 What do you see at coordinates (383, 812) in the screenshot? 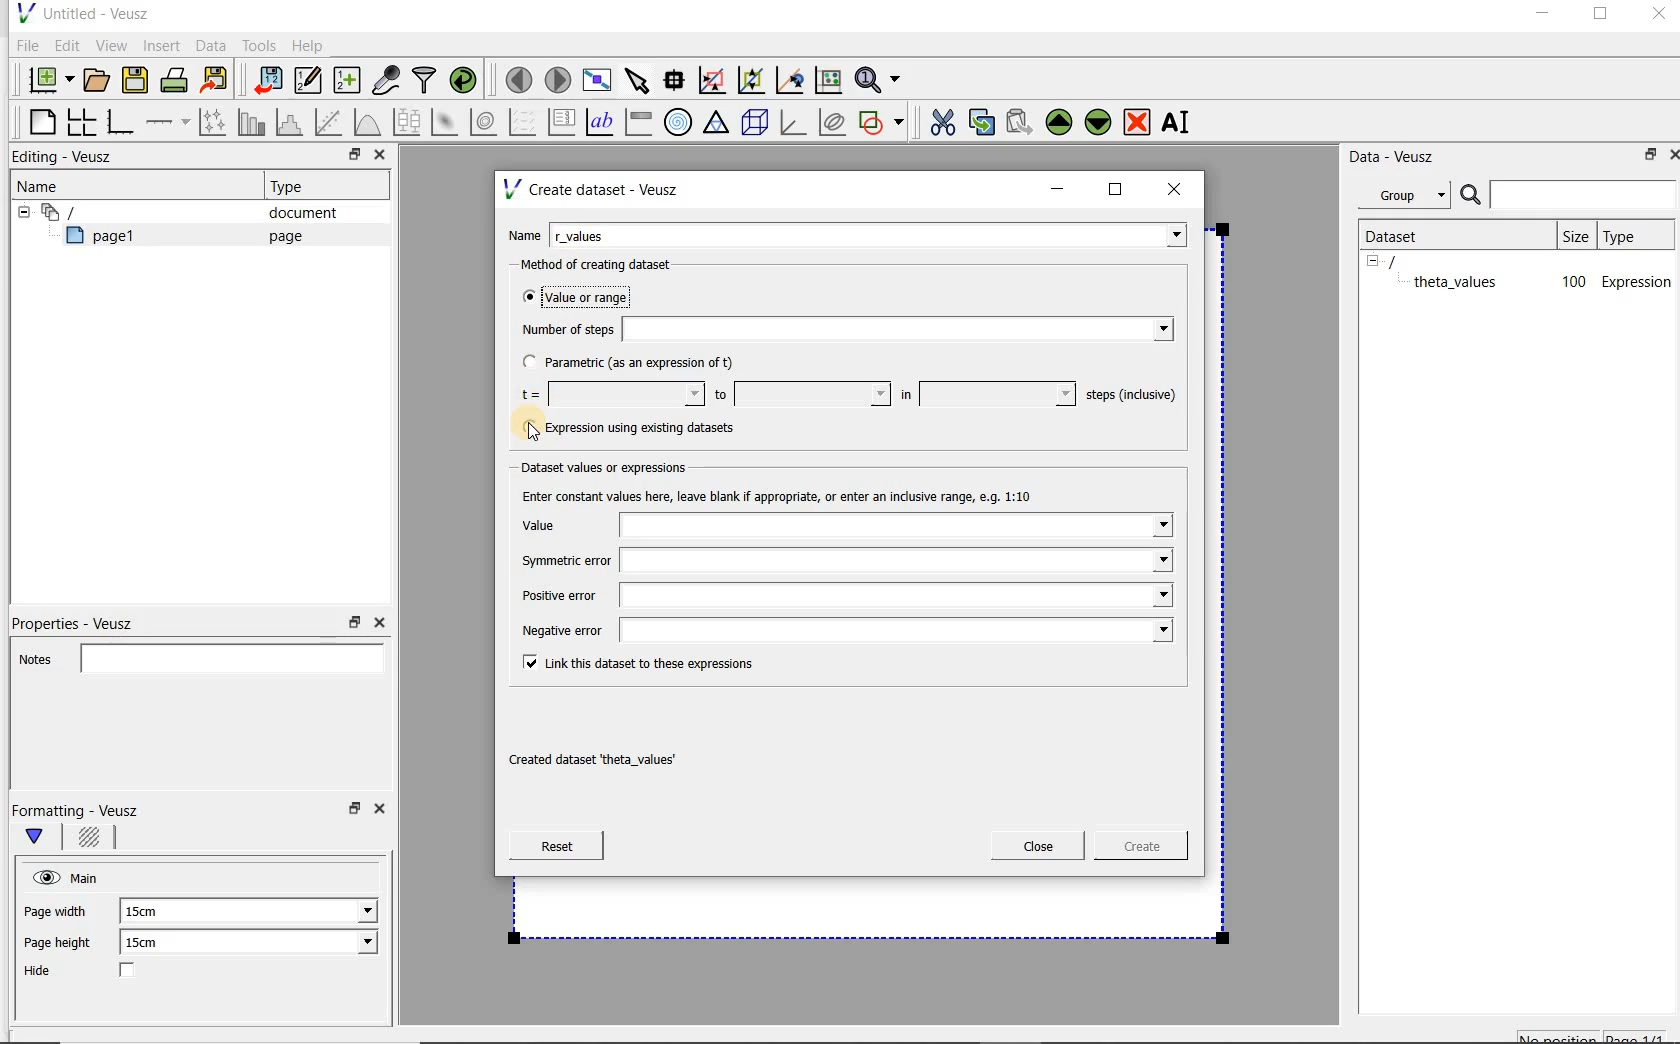
I see `Close` at bounding box center [383, 812].